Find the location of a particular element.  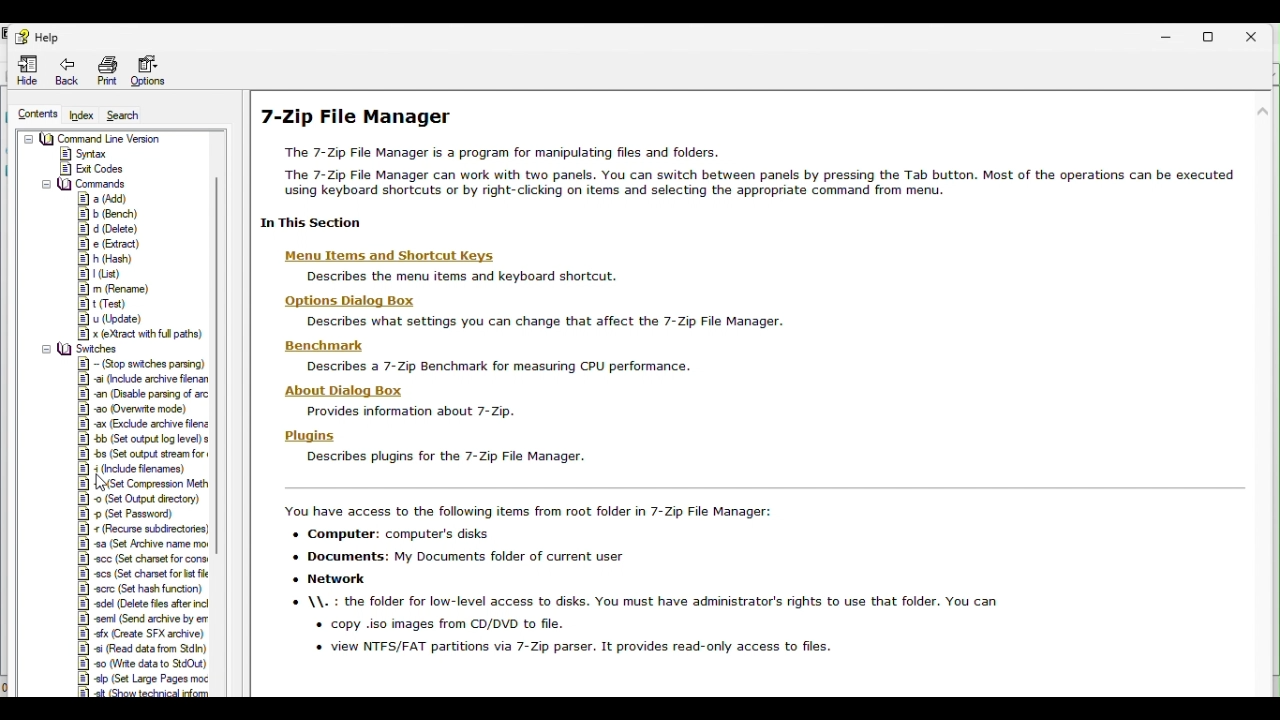

switches is located at coordinates (79, 349).